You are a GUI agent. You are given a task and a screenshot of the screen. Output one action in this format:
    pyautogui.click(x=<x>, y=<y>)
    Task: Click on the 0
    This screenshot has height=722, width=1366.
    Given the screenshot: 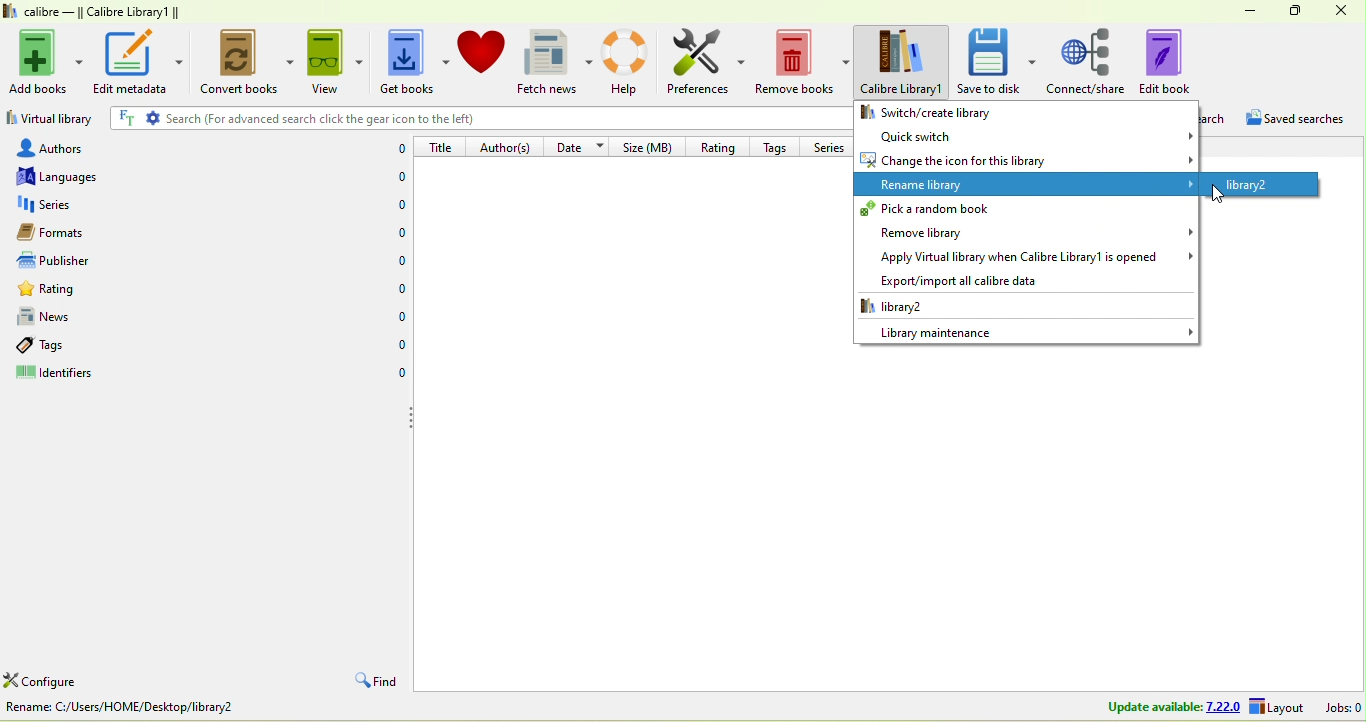 What is the action you would take?
    pyautogui.click(x=395, y=317)
    